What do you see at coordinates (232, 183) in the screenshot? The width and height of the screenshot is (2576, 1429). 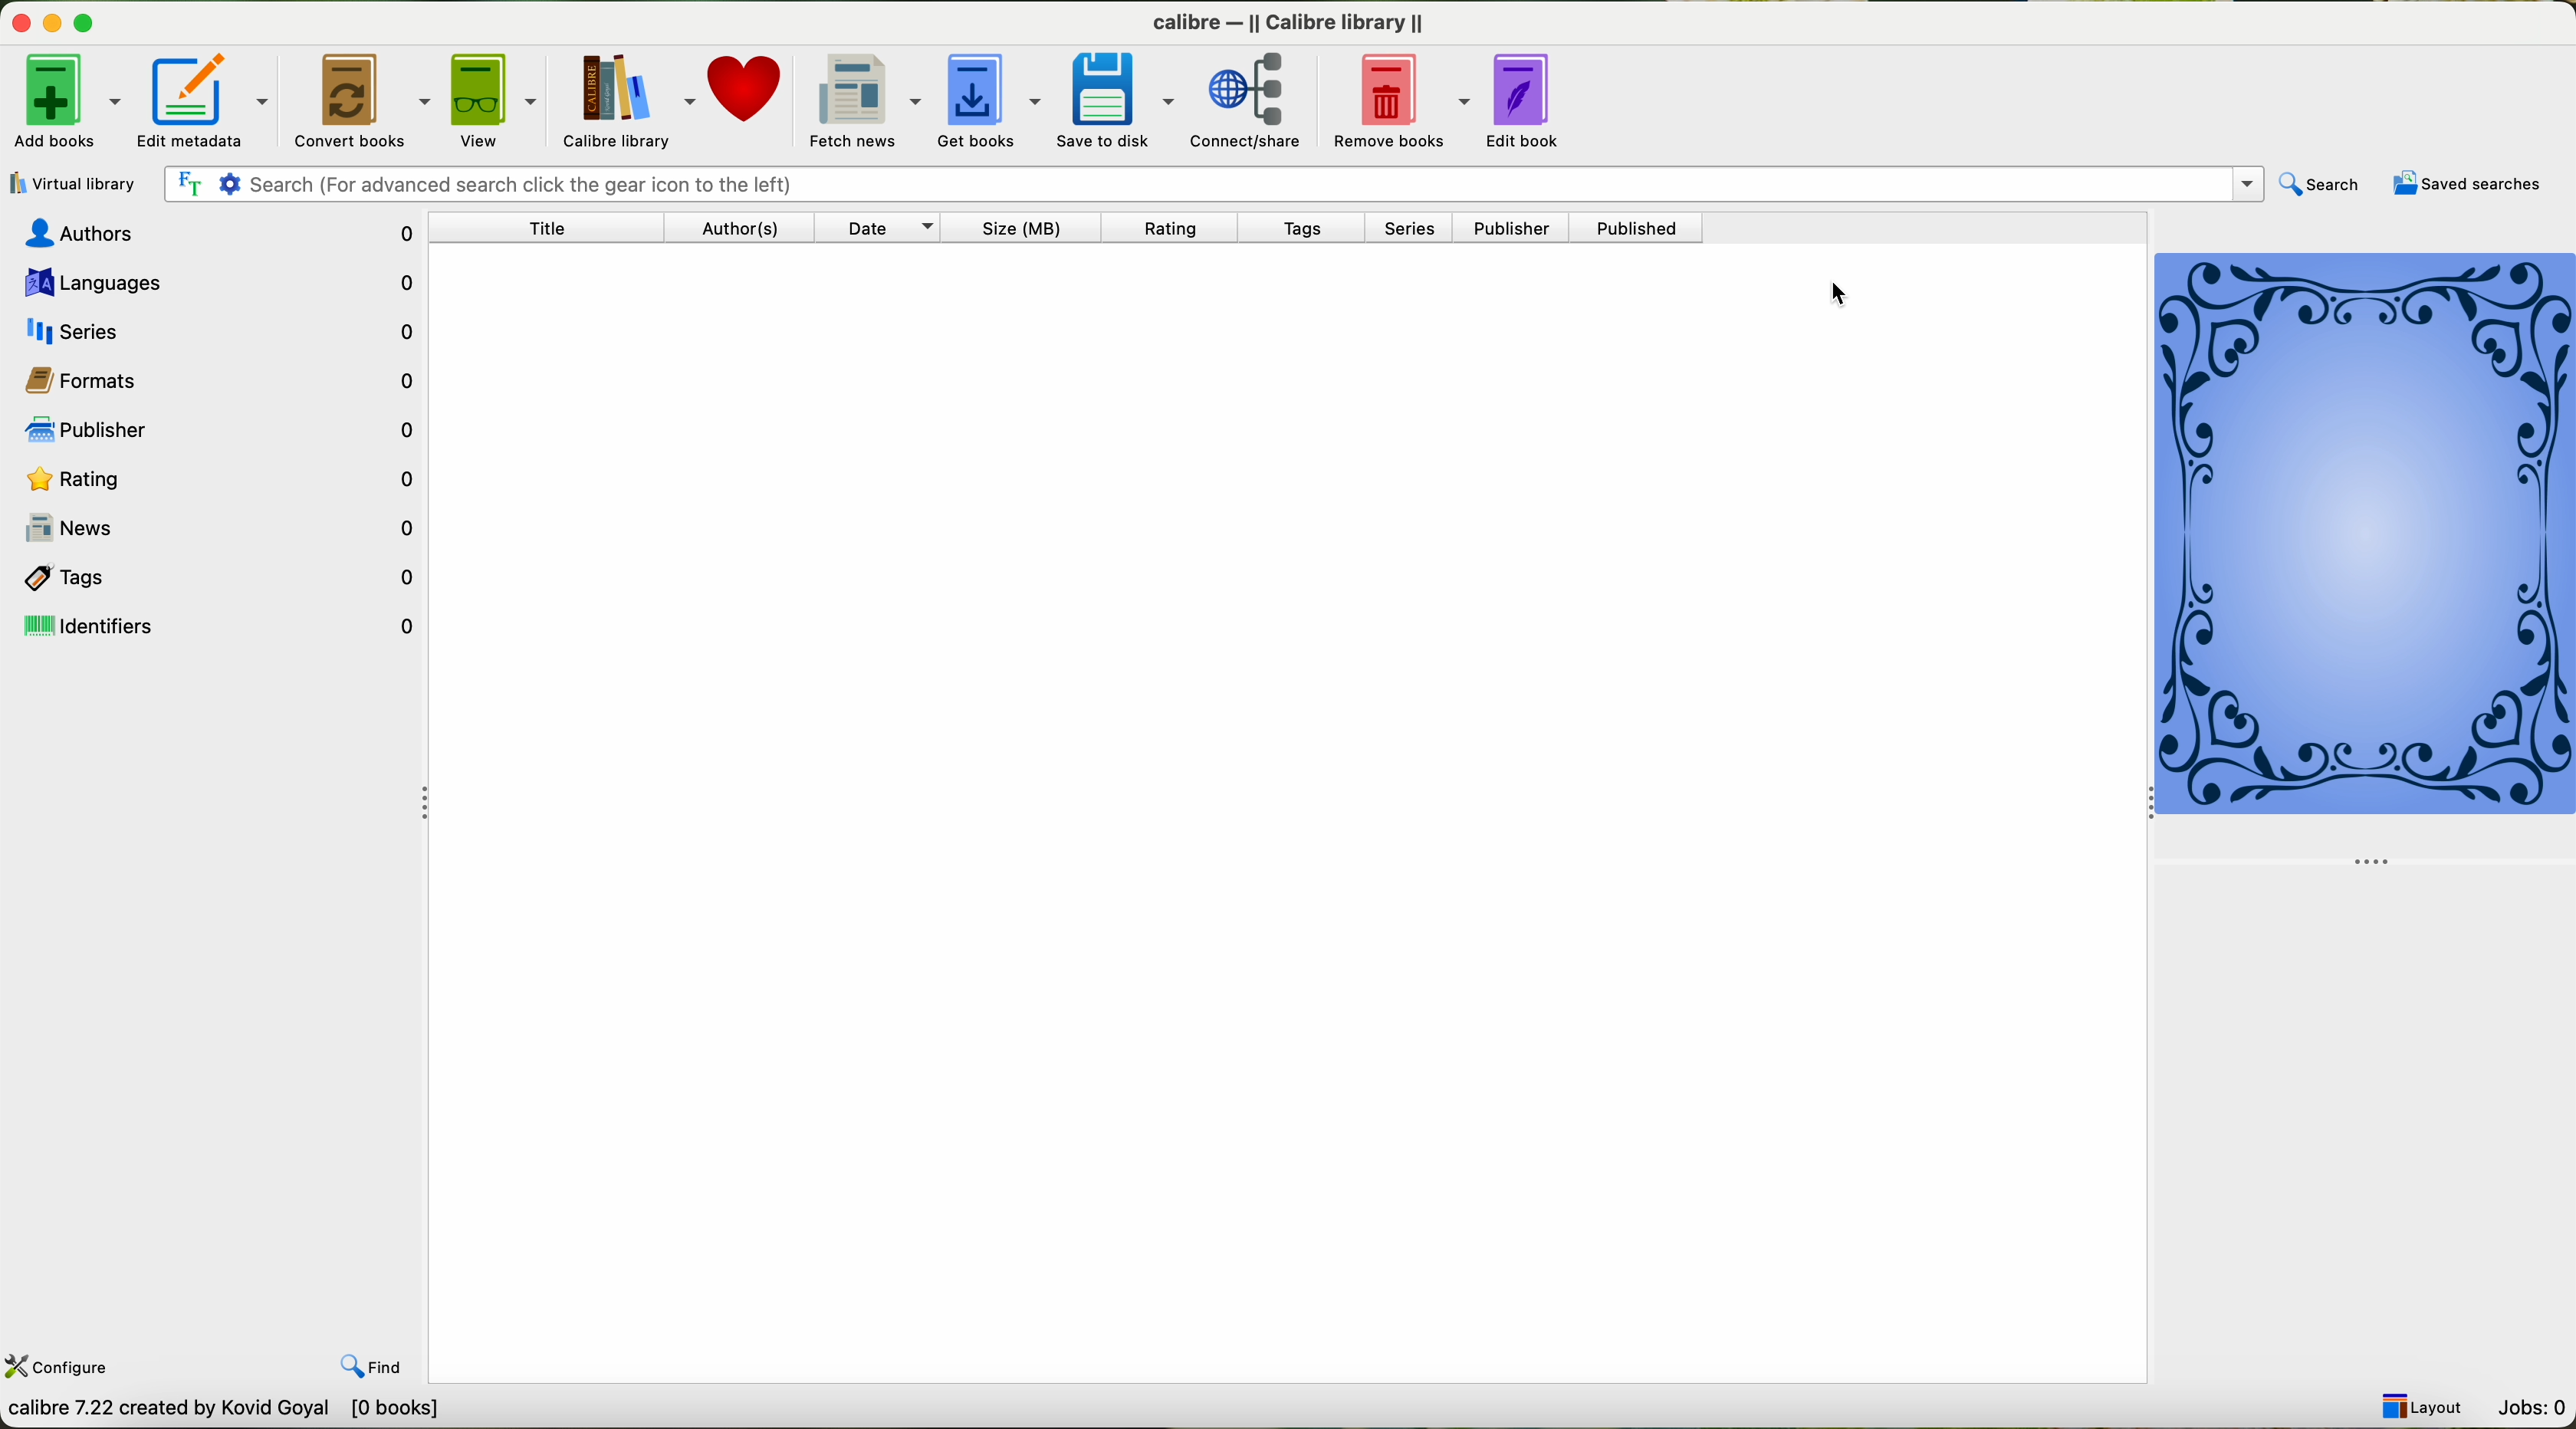 I see `Settings` at bounding box center [232, 183].